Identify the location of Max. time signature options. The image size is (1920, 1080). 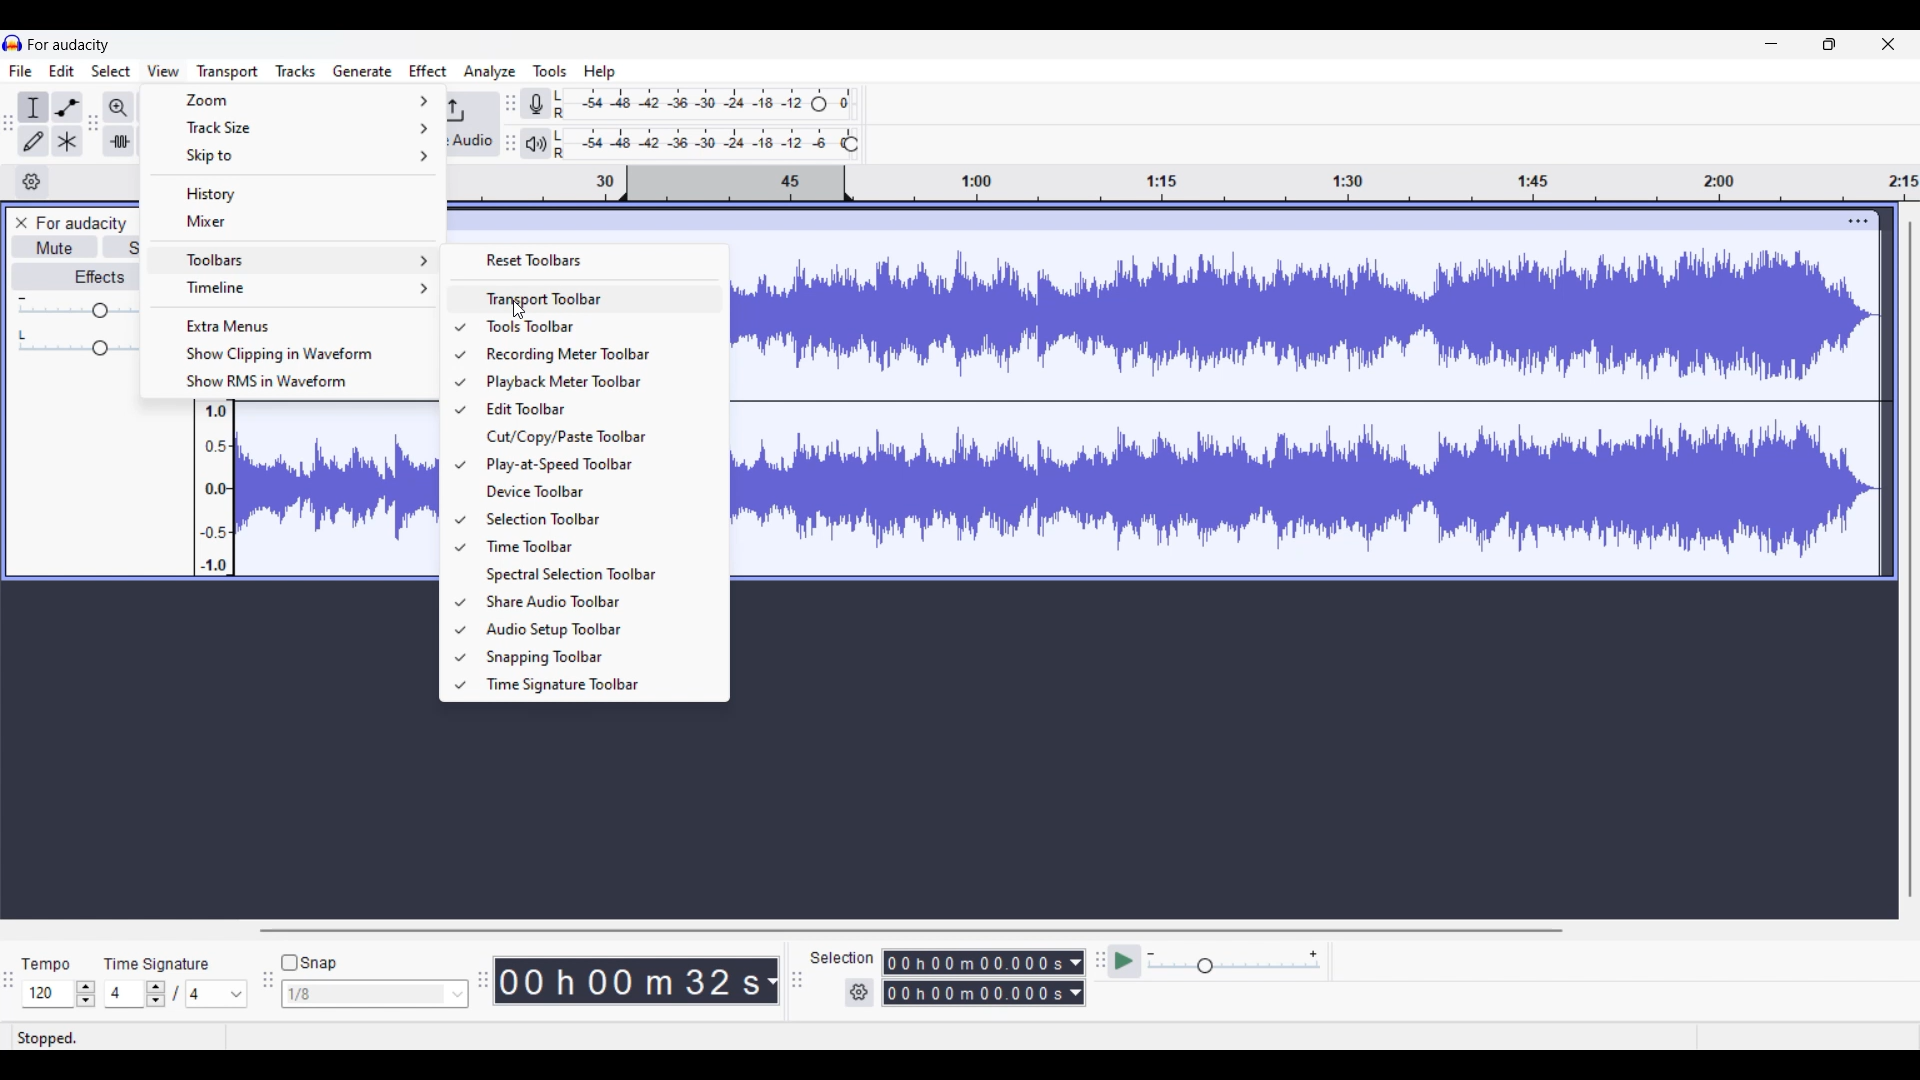
(217, 994).